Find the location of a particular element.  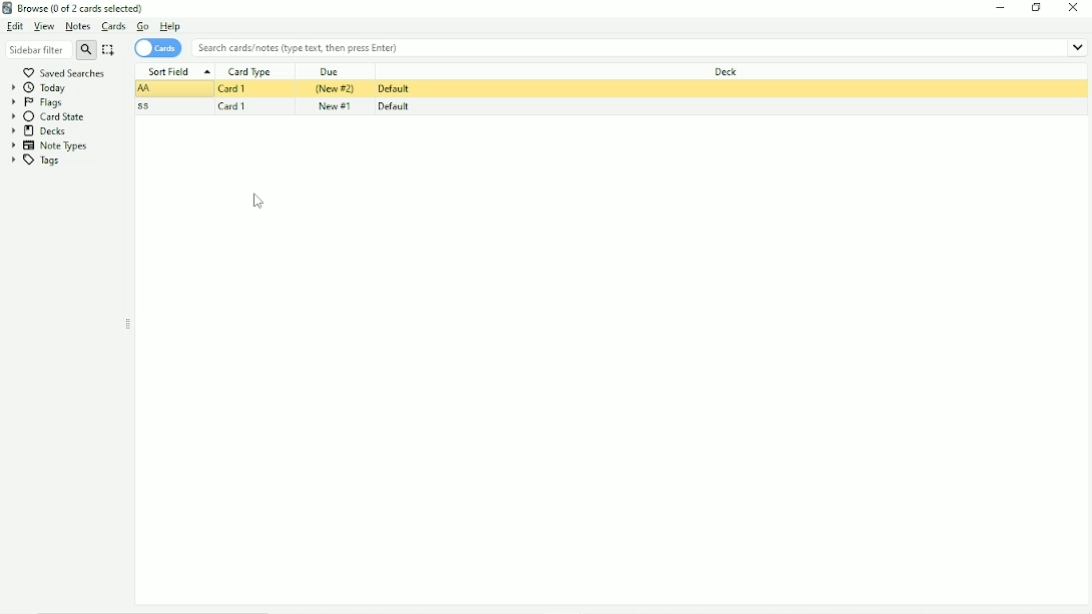

Card suspended is located at coordinates (613, 88).